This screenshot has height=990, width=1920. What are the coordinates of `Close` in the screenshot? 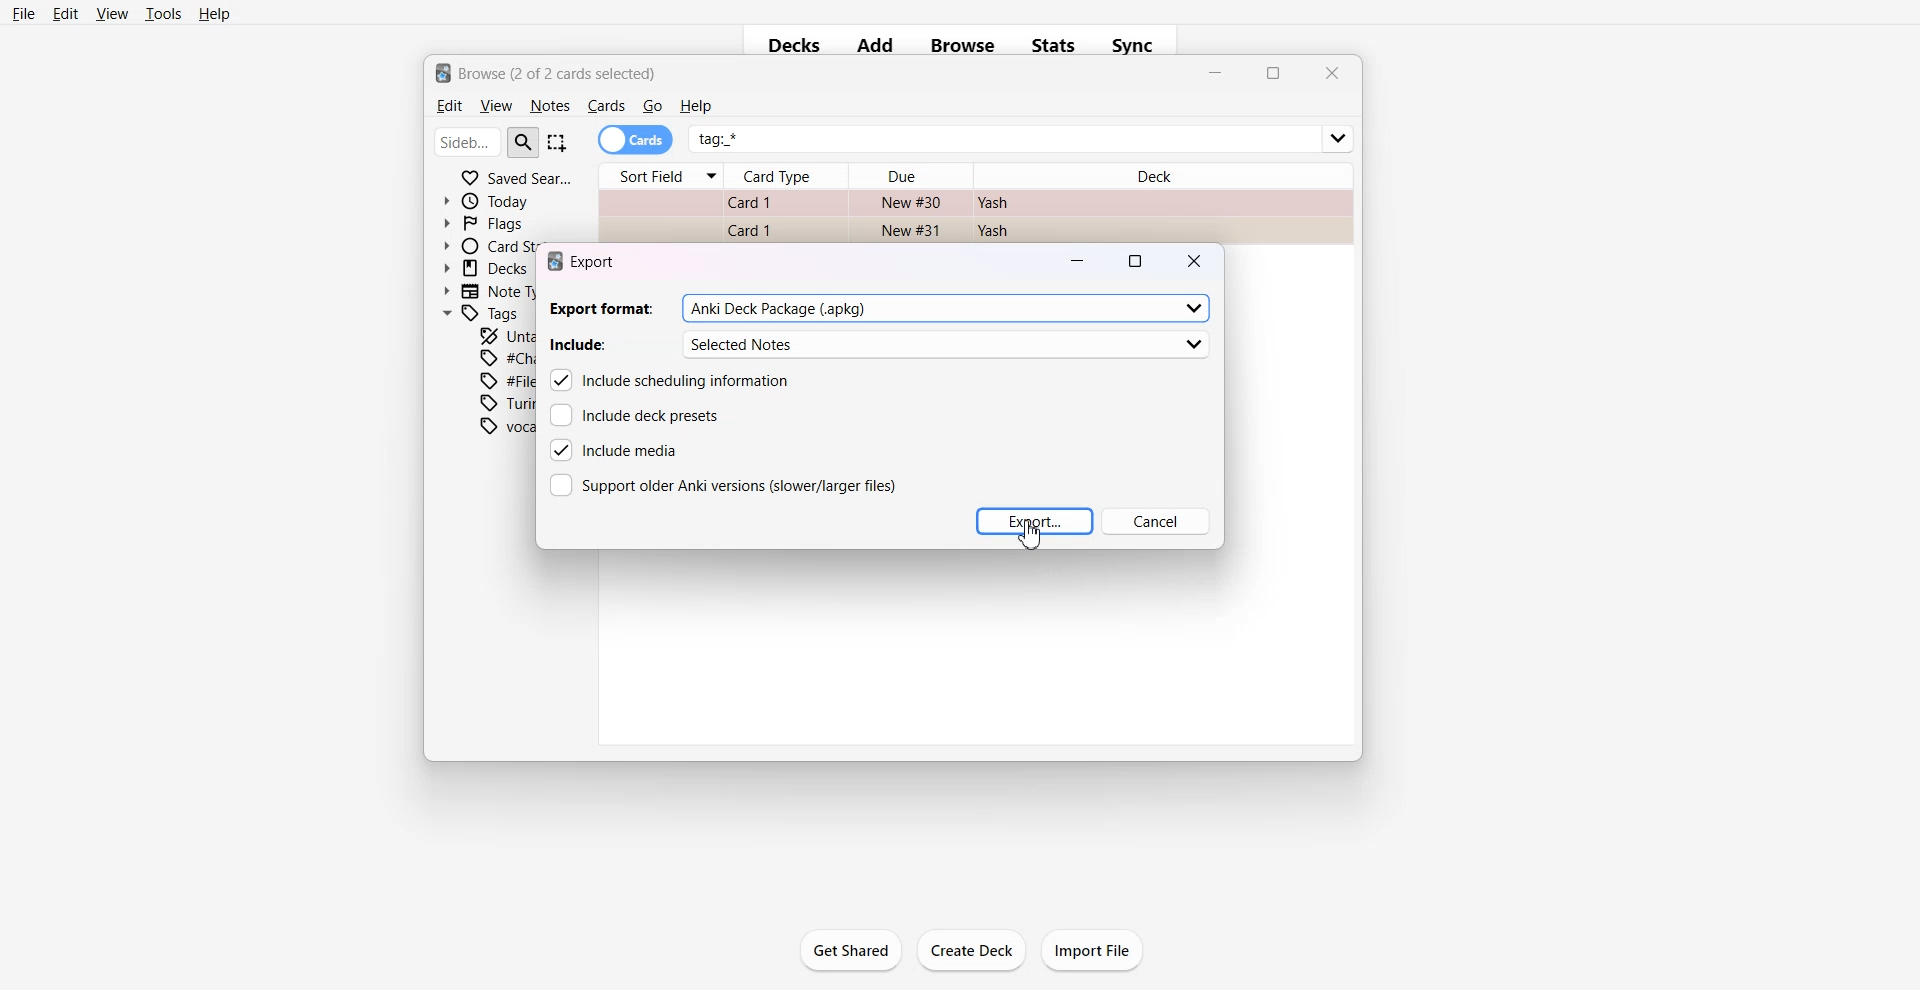 It's located at (1330, 73).